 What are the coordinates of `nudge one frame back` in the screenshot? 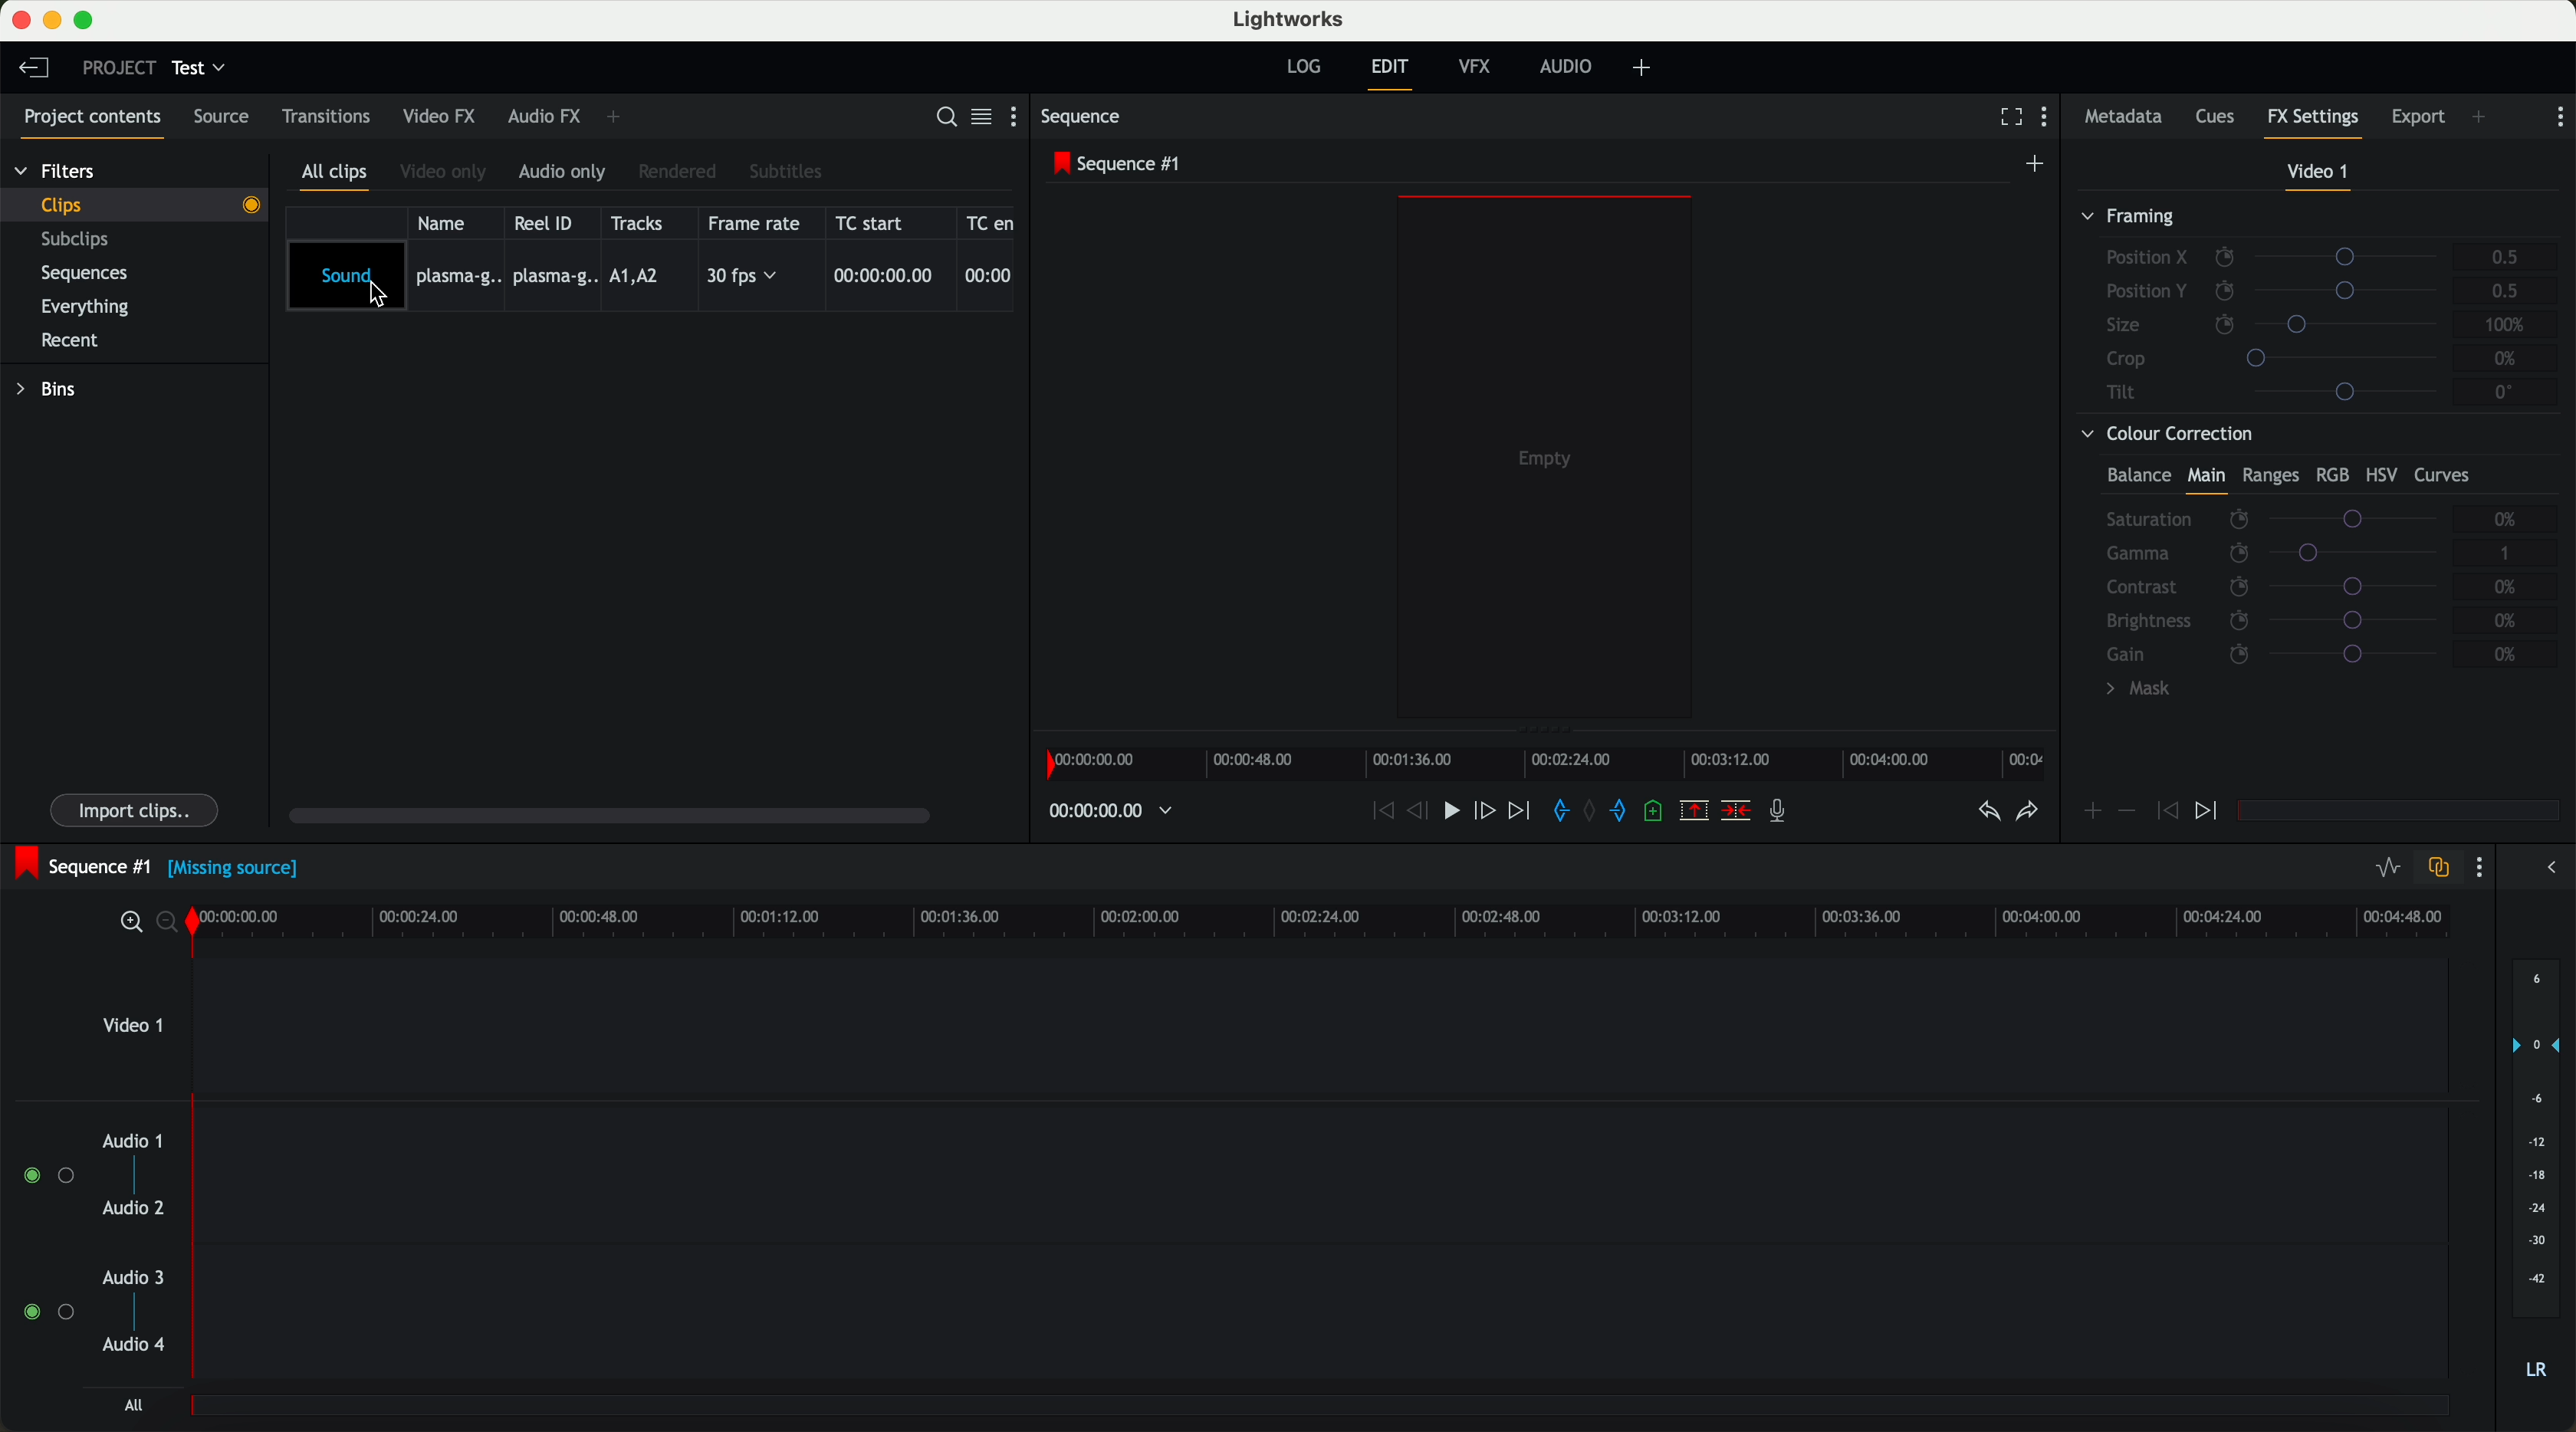 It's located at (1423, 812).